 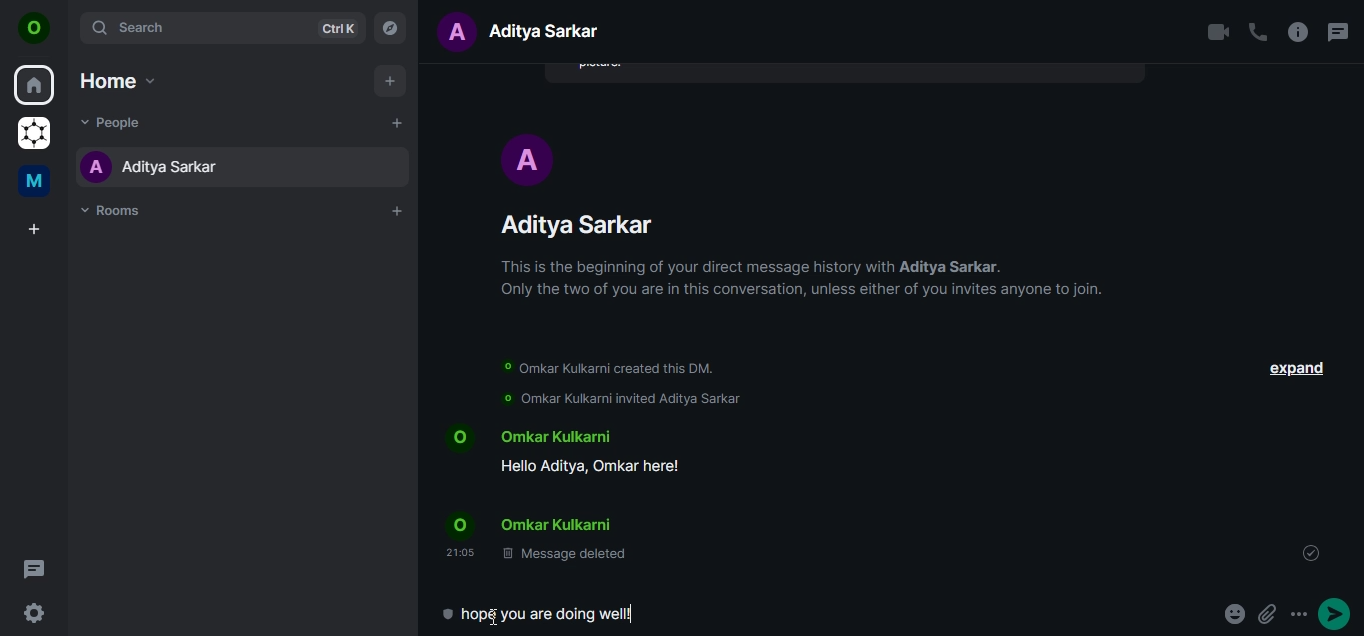 What do you see at coordinates (1292, 367) in the screenshot?
I see `expand` at bounding box center [1292, 367].